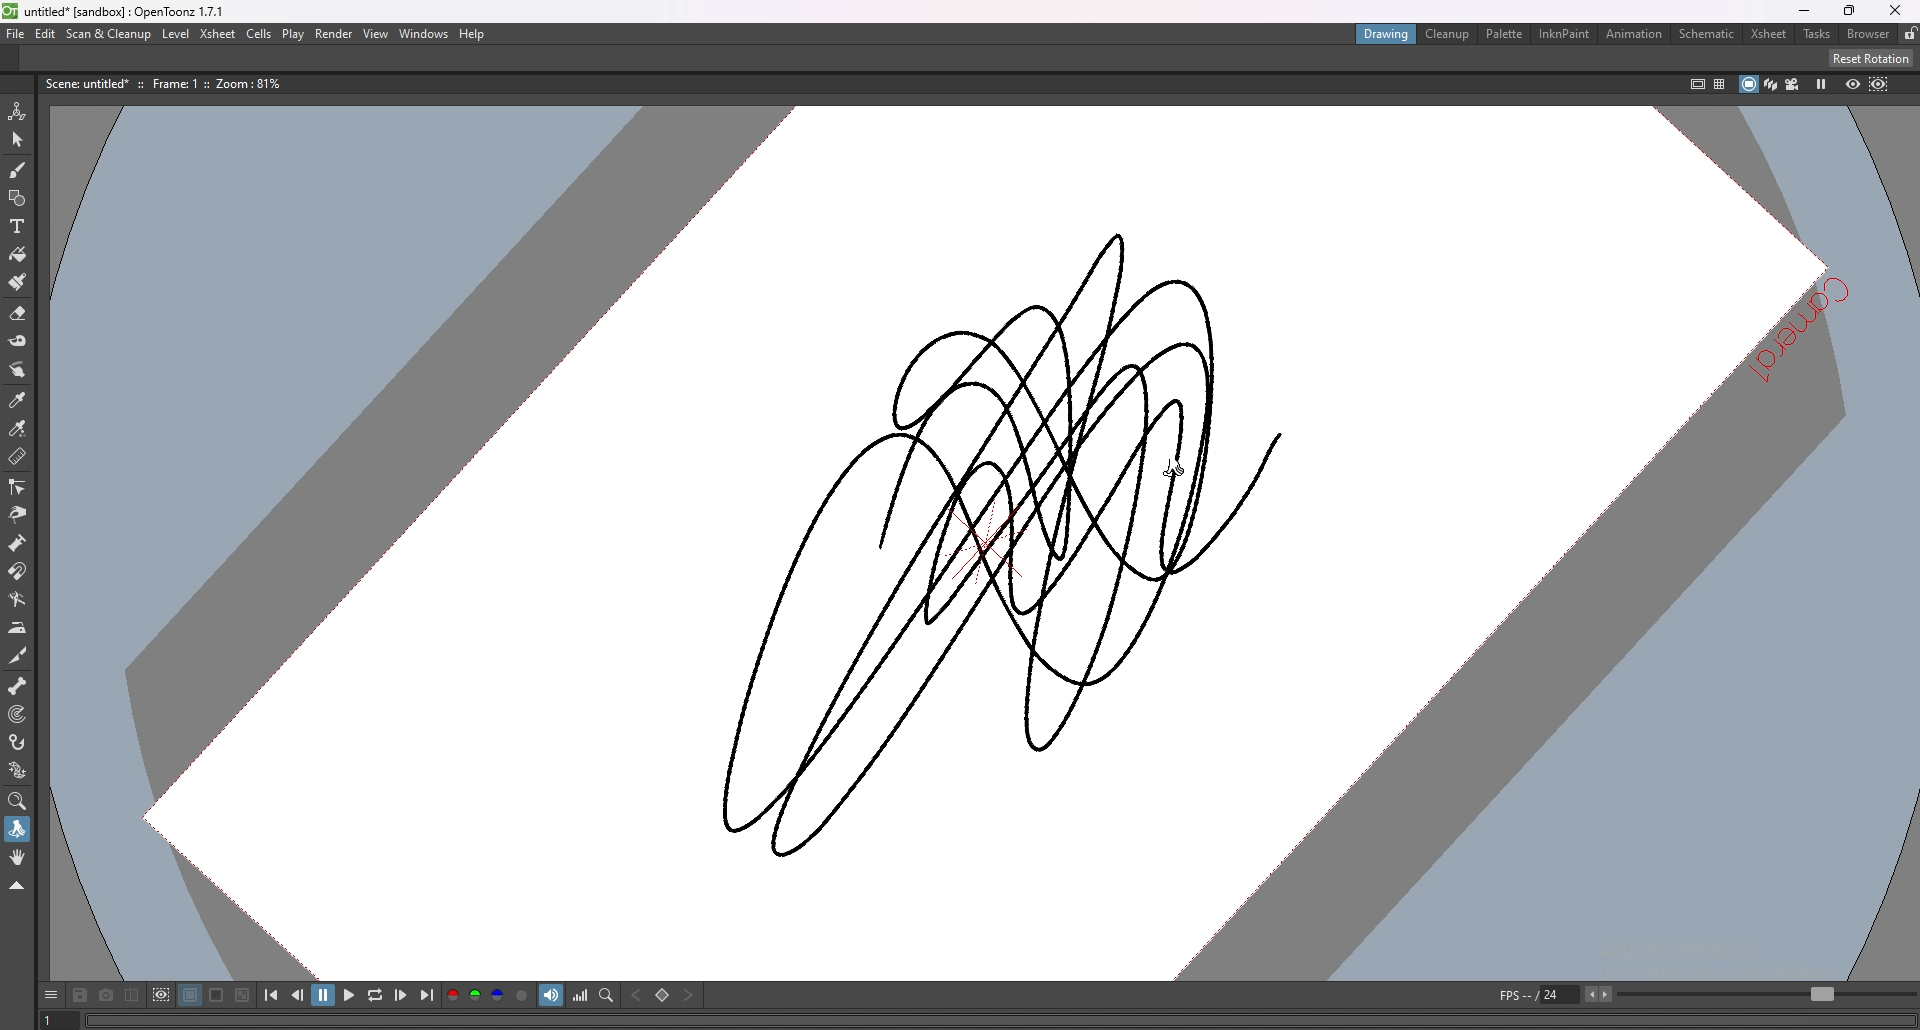  What do you see at coordinates (579, 997) in the screenshot?
I see `histogram` at bounding box center [579, 997].